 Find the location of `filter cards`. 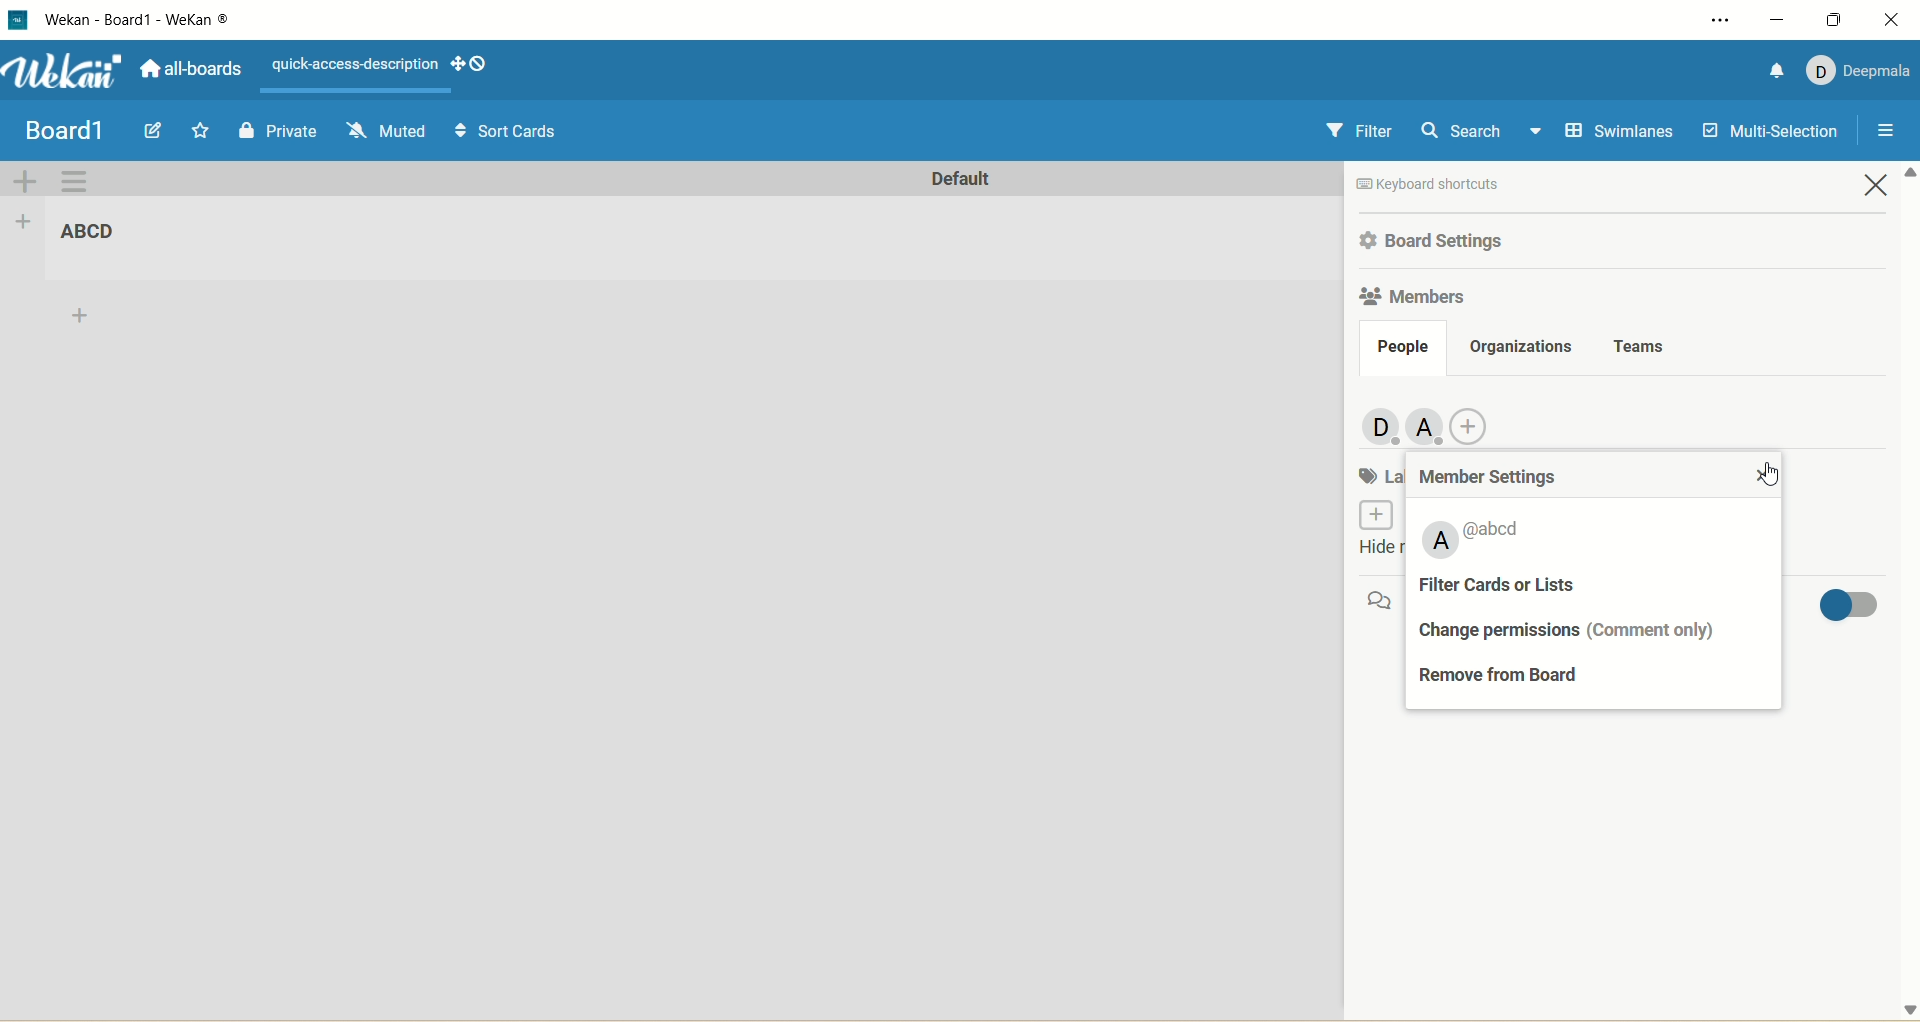

filter cards is located at coordinates (1559, 587).